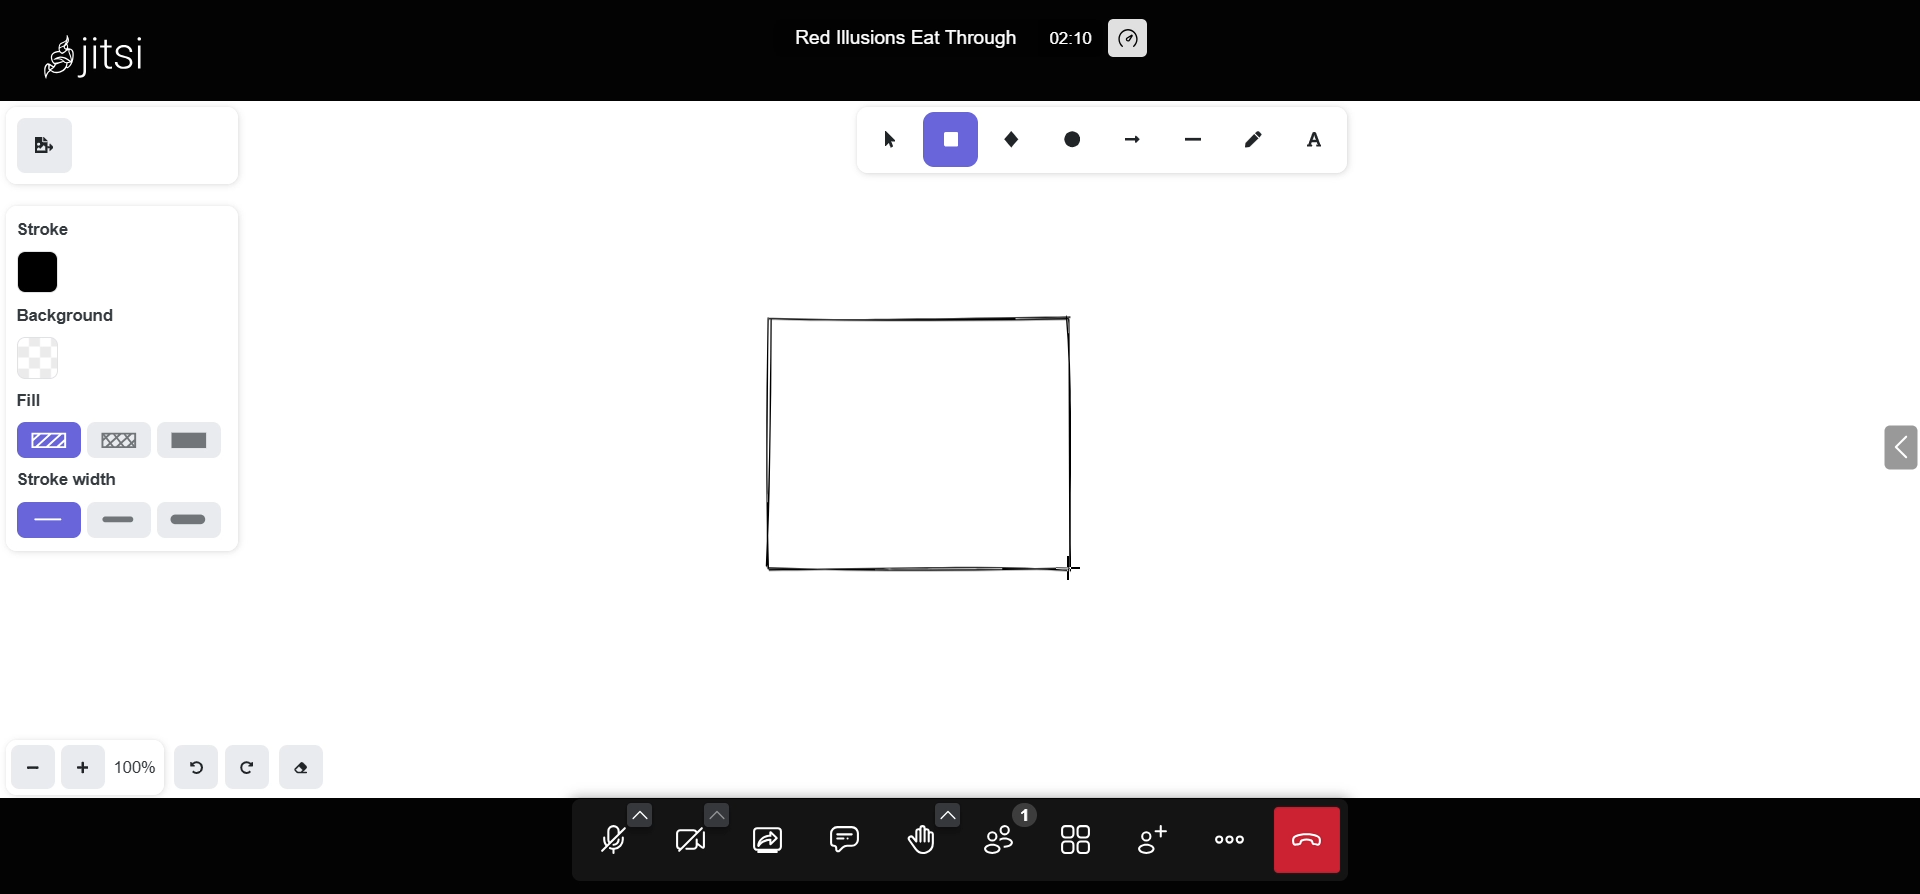  Describe the element at coordinates (884, 137) in the screenshot. I see `select` at that location.